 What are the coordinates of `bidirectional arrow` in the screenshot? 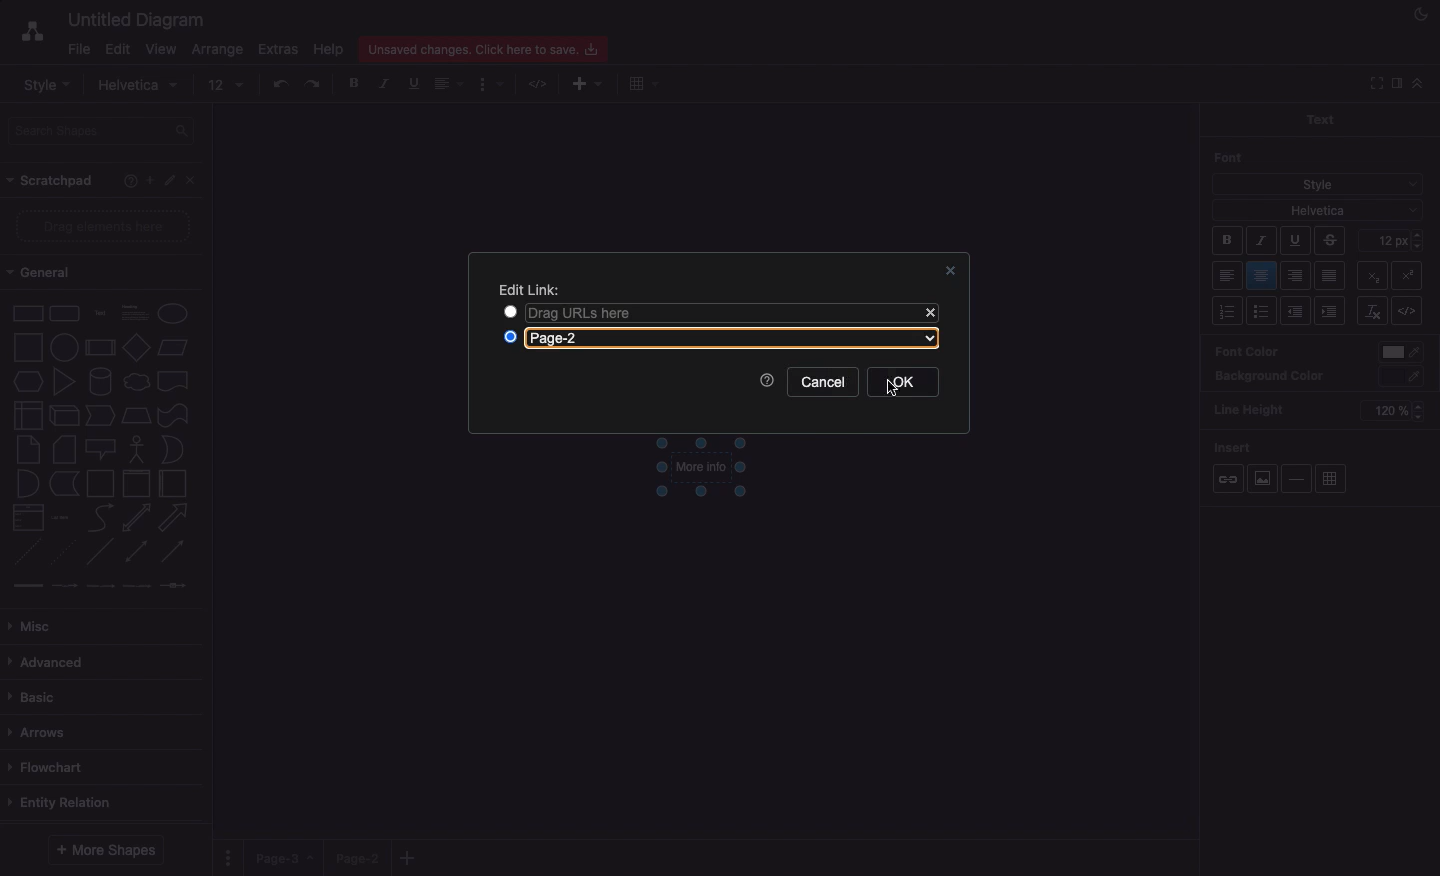 It's located at (135, 518).